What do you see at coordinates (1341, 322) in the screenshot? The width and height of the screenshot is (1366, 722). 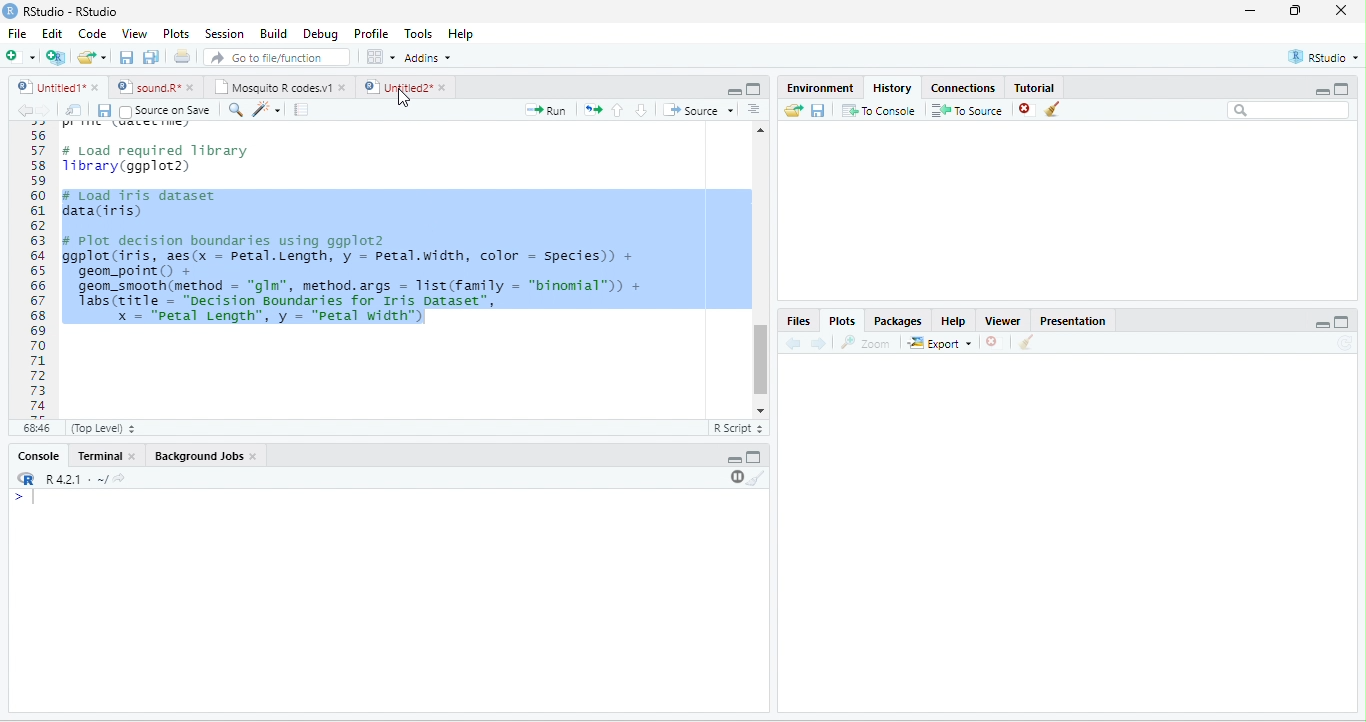 I see `Maximize` at bounding box center [1341, 322].